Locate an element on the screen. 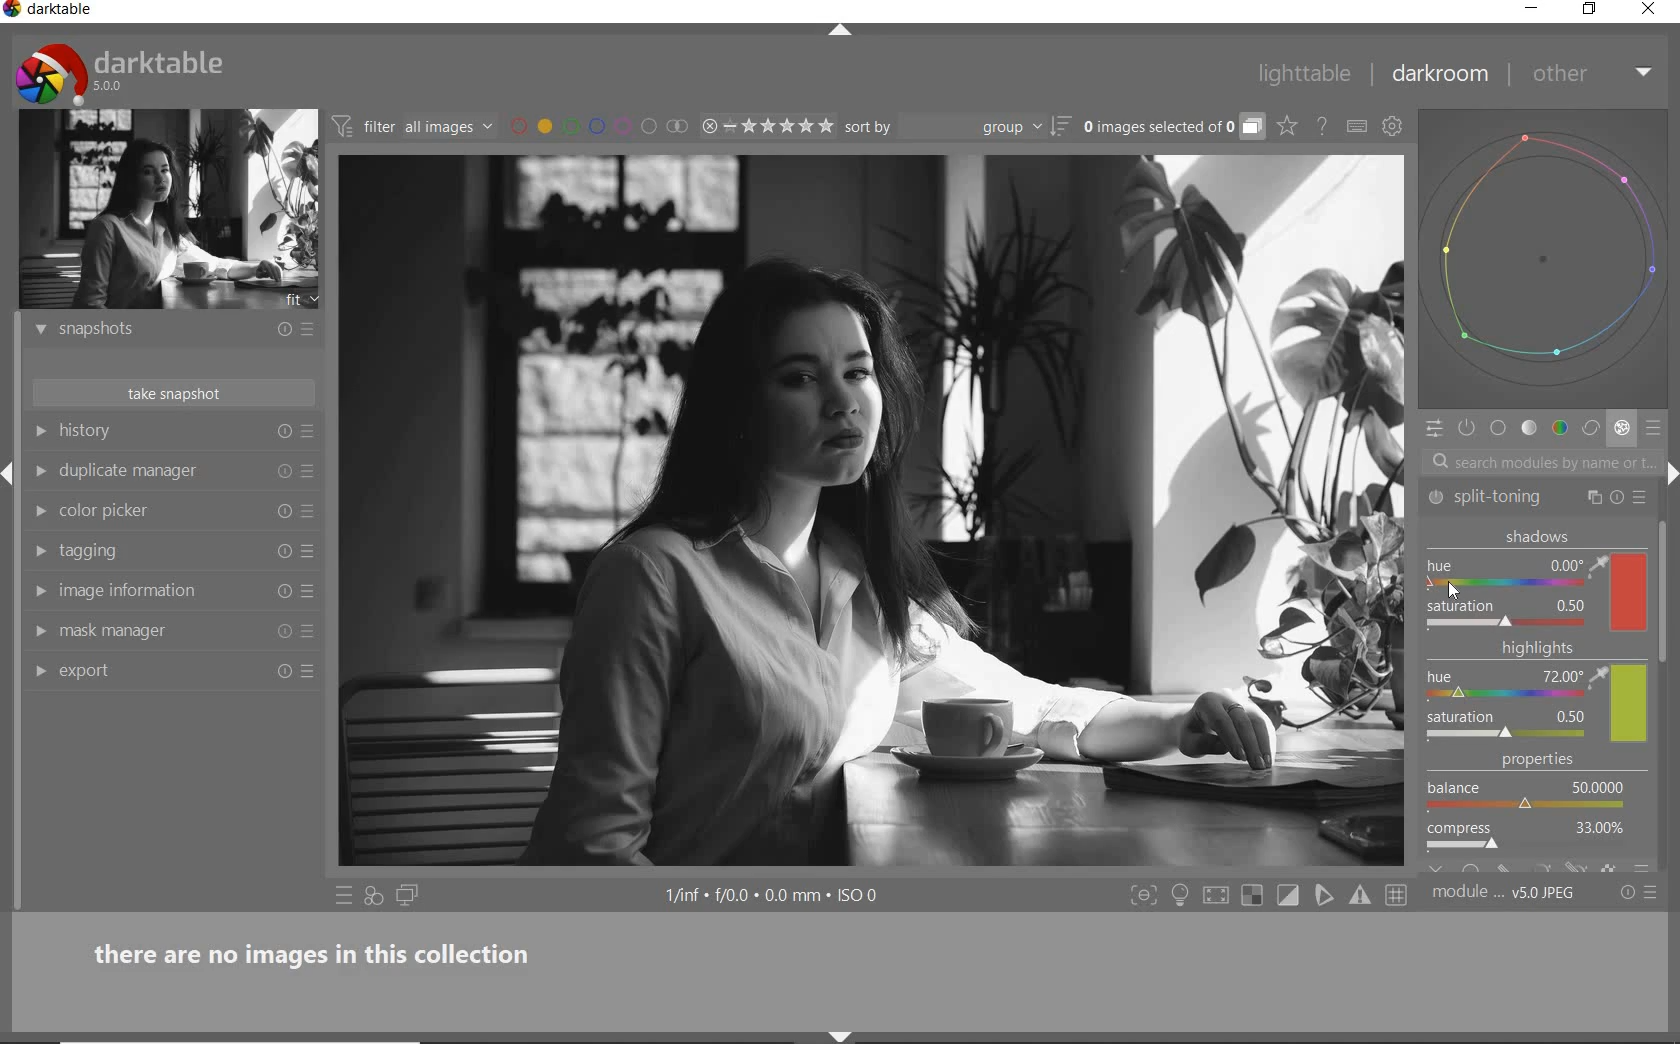  multiple instance actions is located at coordinates (1594, 495).